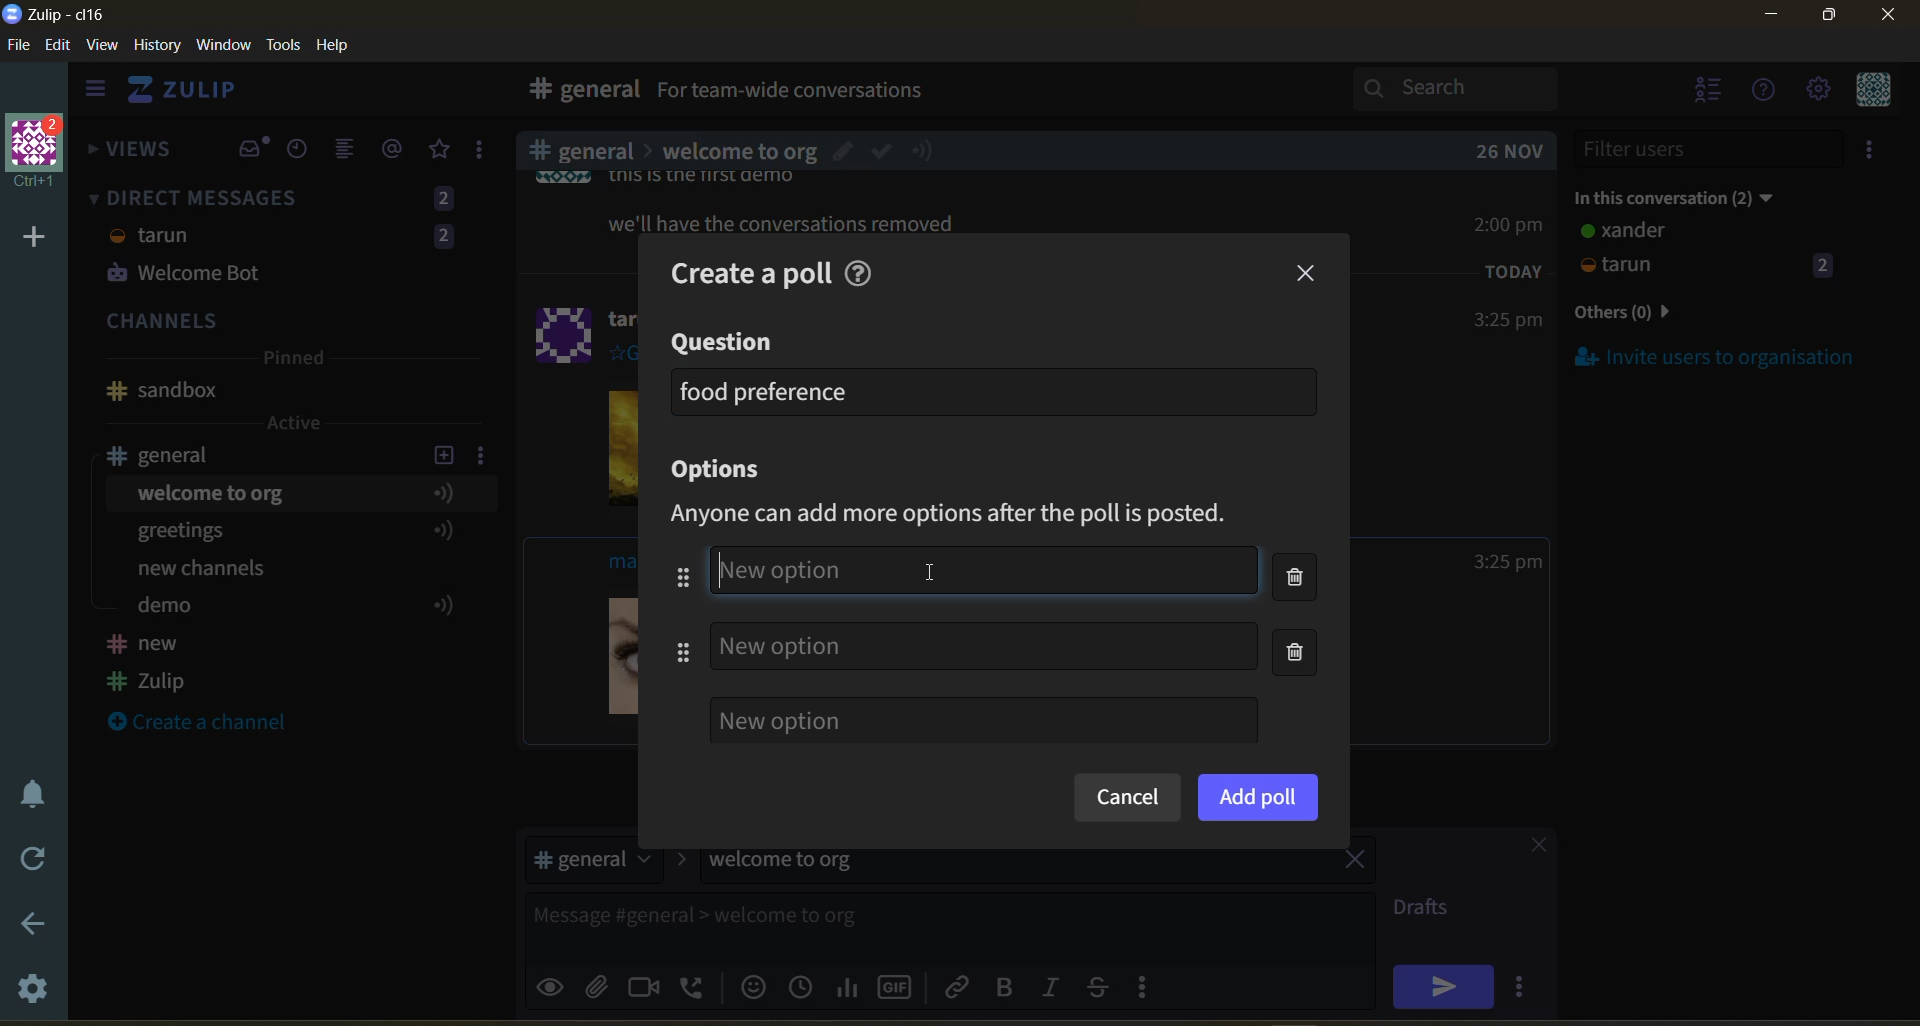  What do you see at coordinates (864, 270) in the screenshot?
I see `help` at bounding box center [864, 270].